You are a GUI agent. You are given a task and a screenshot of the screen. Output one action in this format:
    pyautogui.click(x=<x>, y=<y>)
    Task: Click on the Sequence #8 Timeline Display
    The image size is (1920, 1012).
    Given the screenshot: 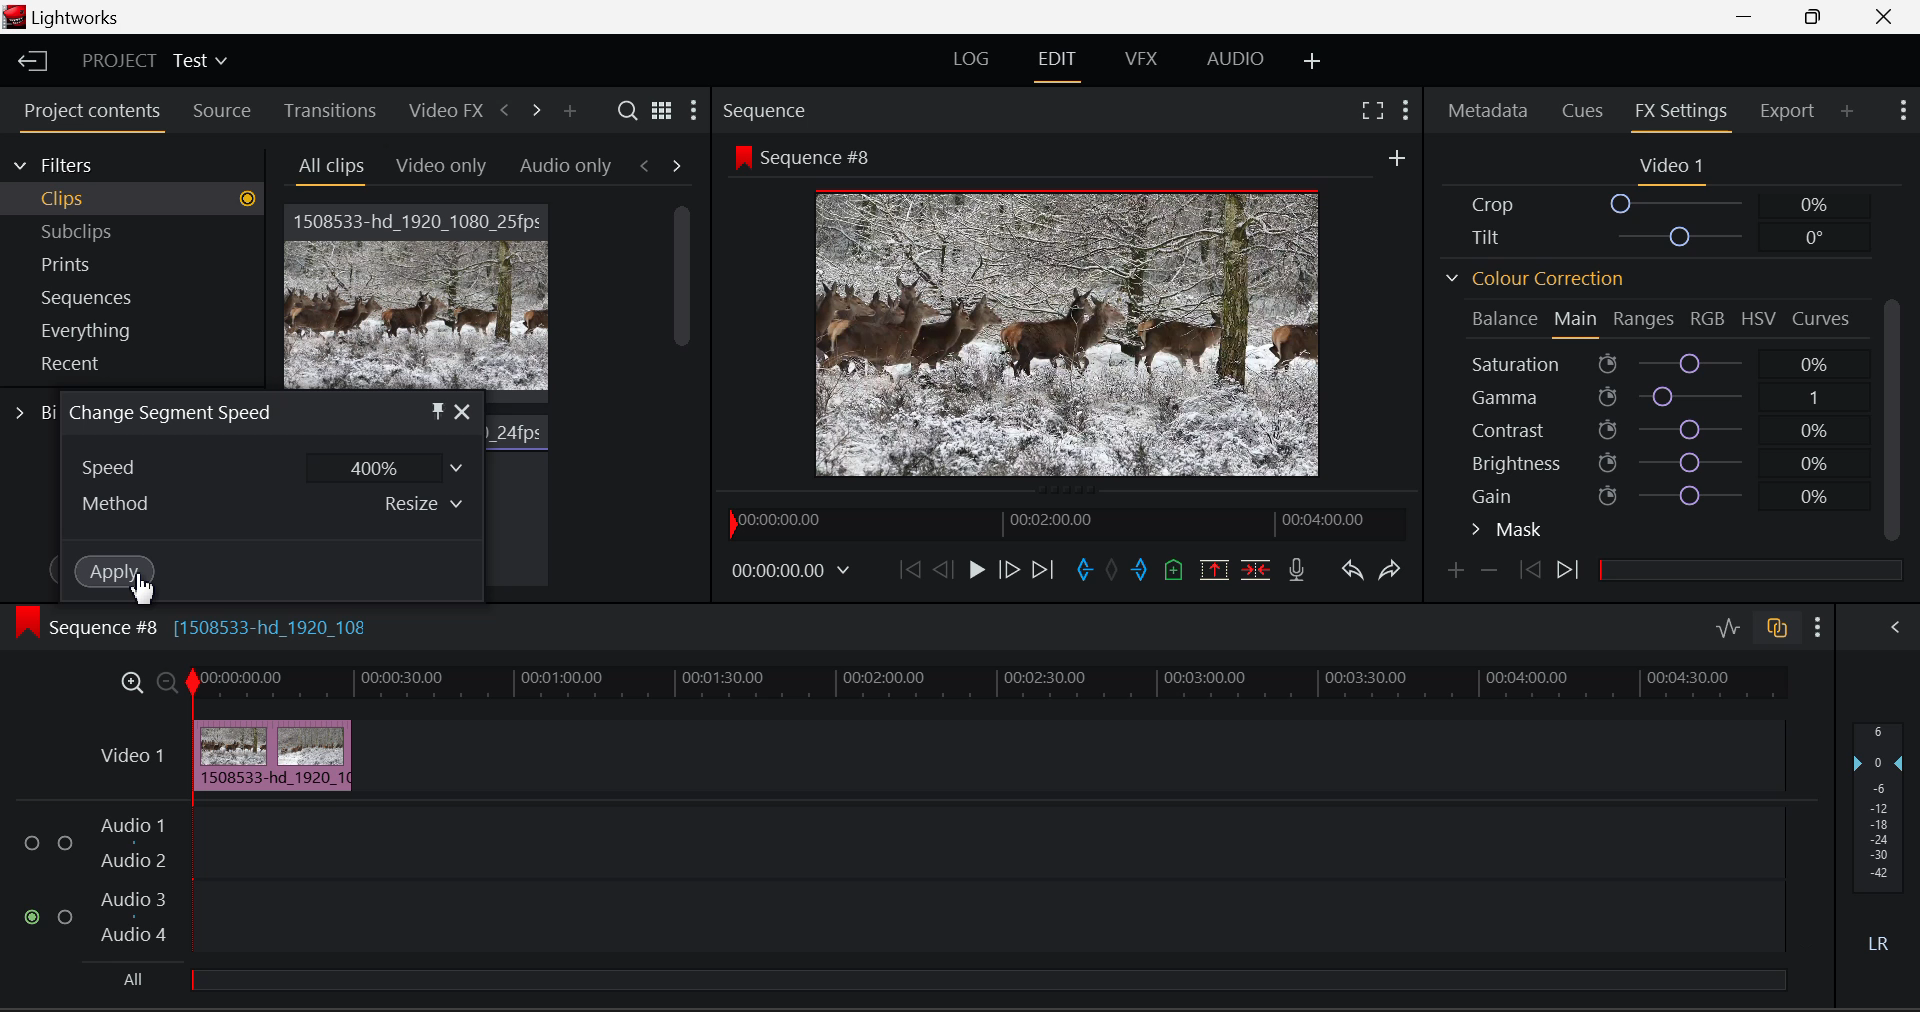 What is the action you would take?
    pyautogui.click(x=82, y=629)
    